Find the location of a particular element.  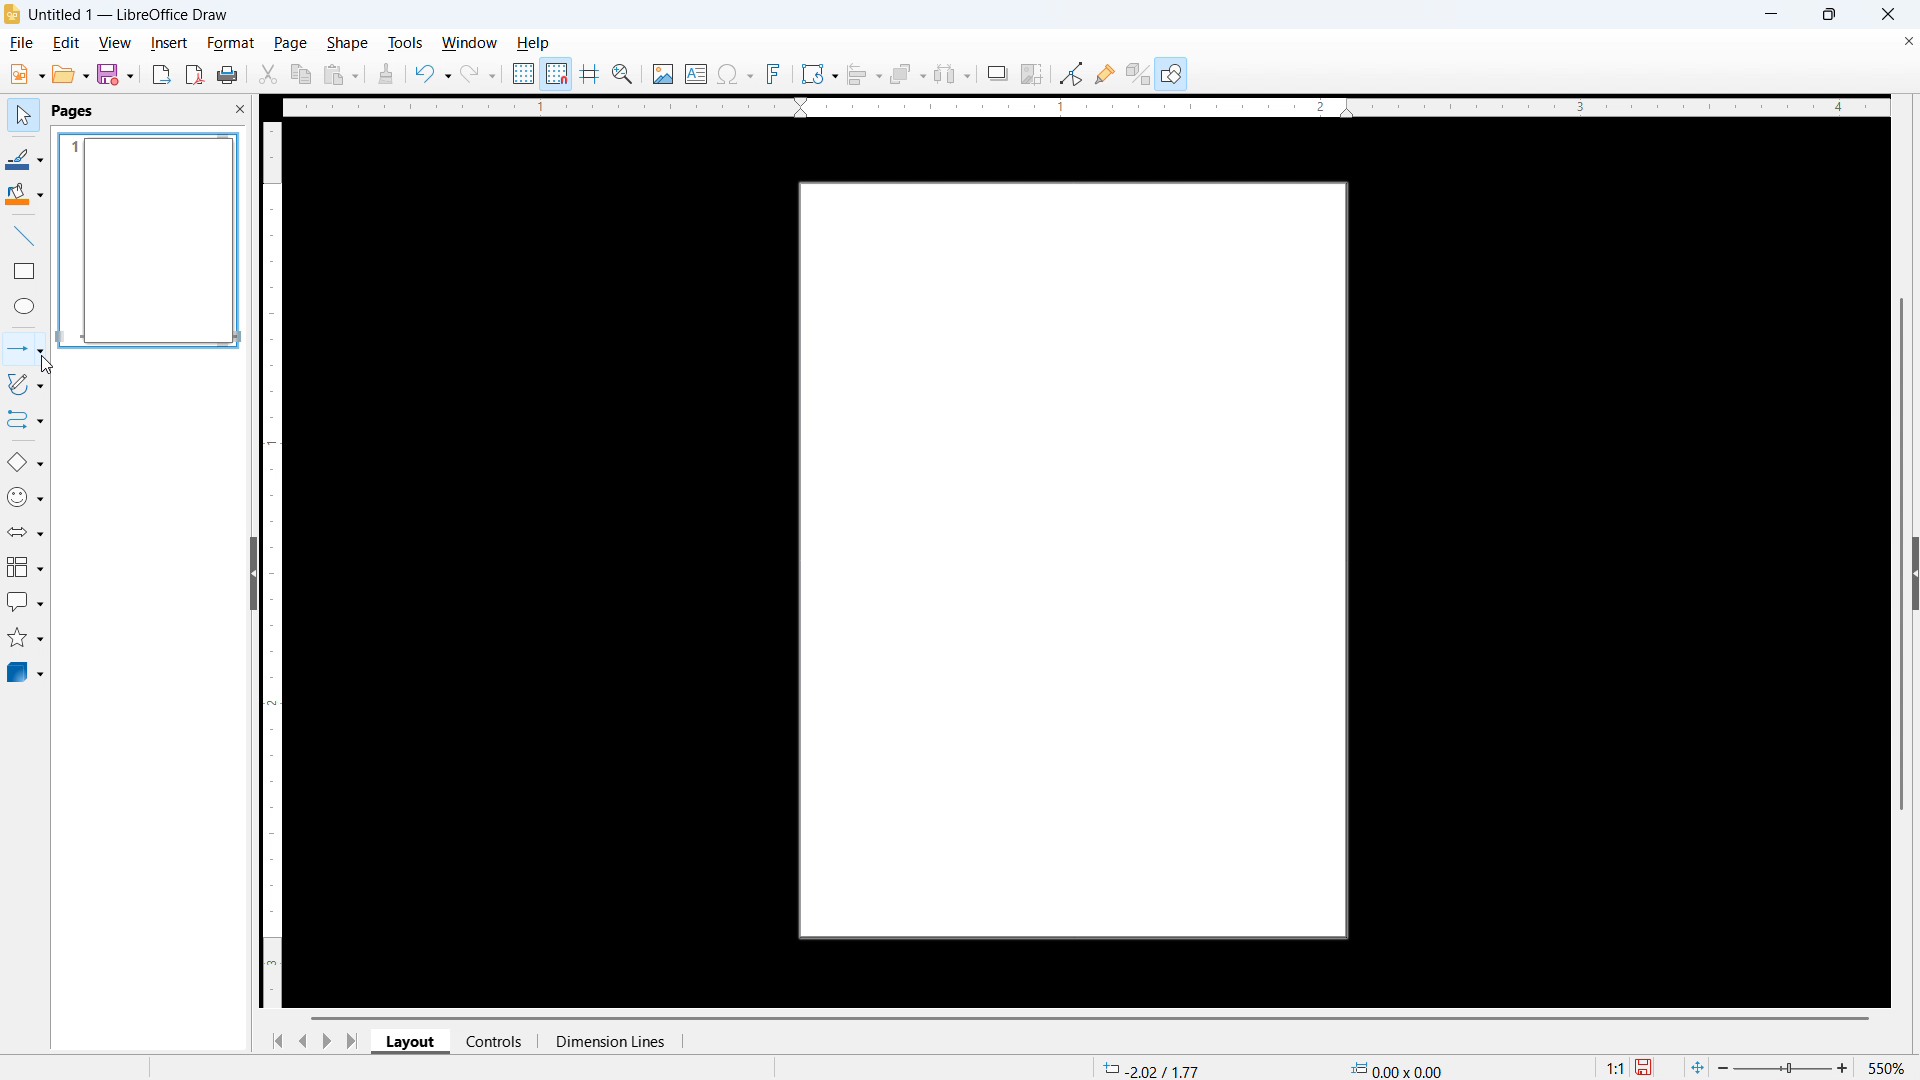

0.00x0.00 is located at coordinates (1397, 1068).